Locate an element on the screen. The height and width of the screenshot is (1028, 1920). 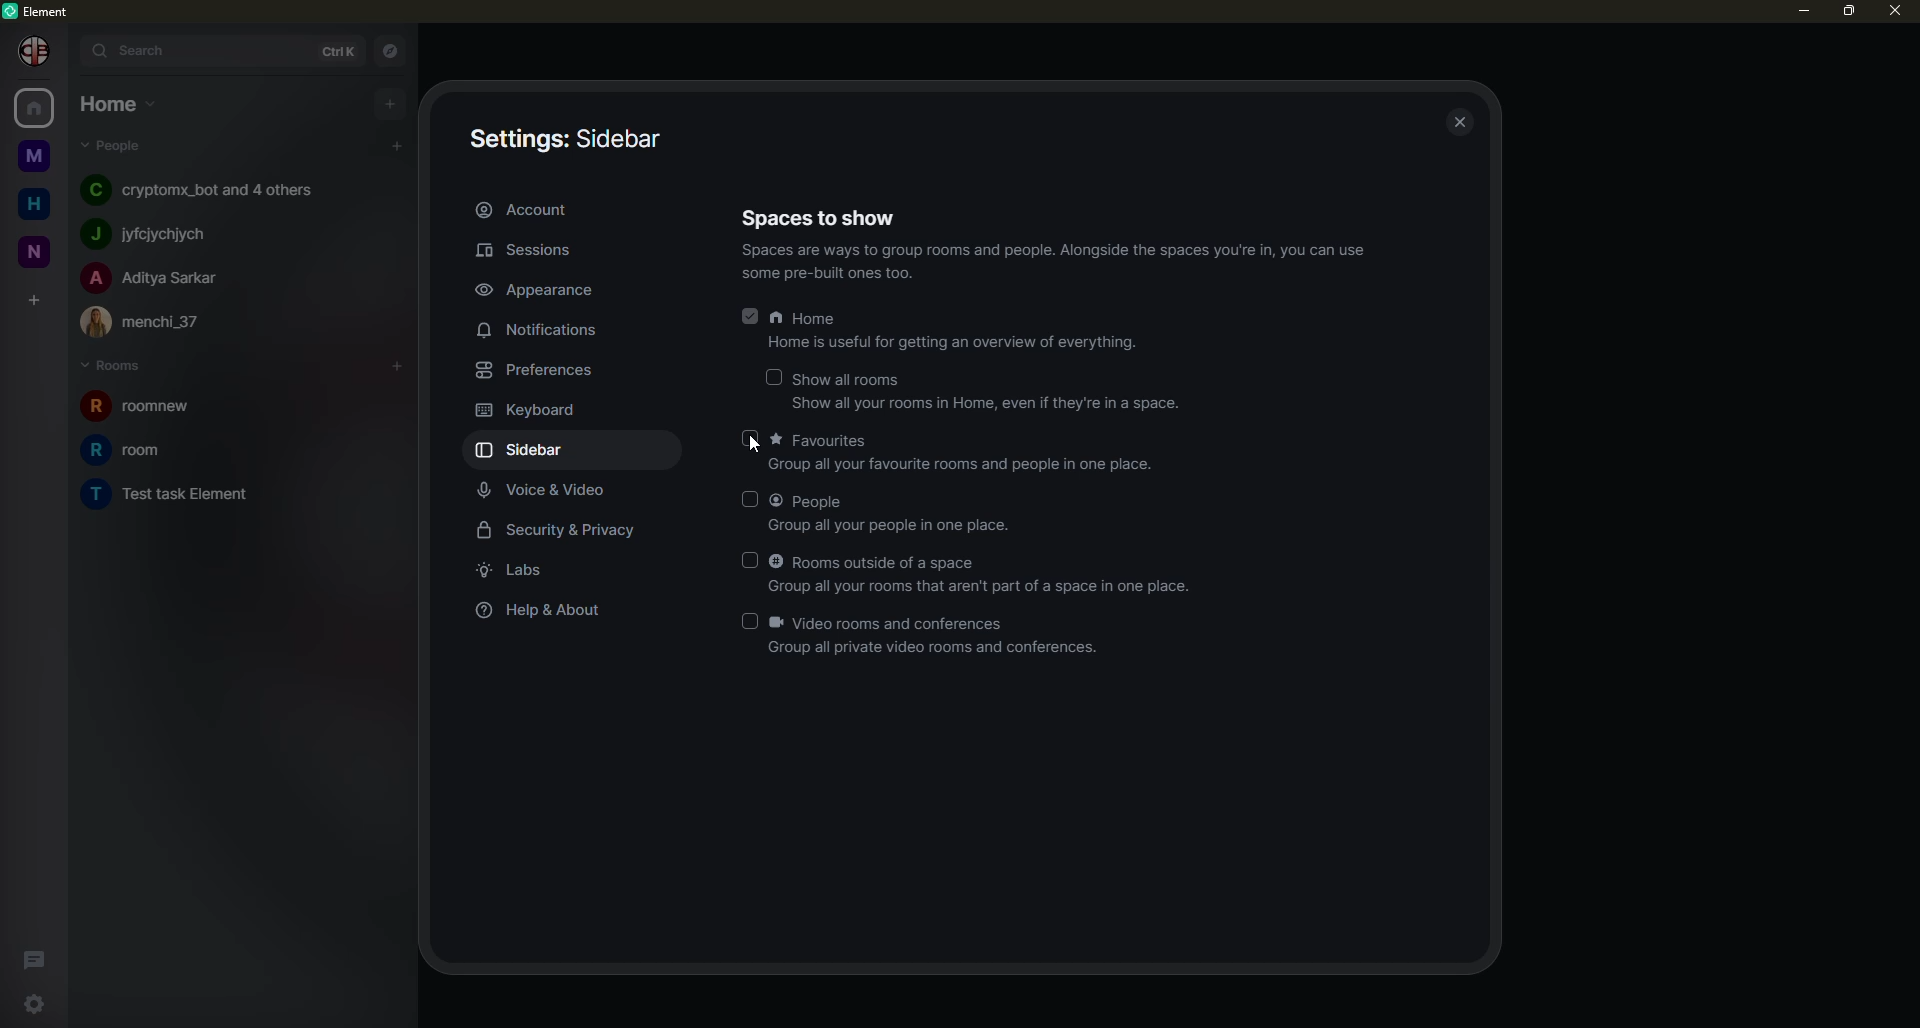
new is located at coordinates (32, 252).